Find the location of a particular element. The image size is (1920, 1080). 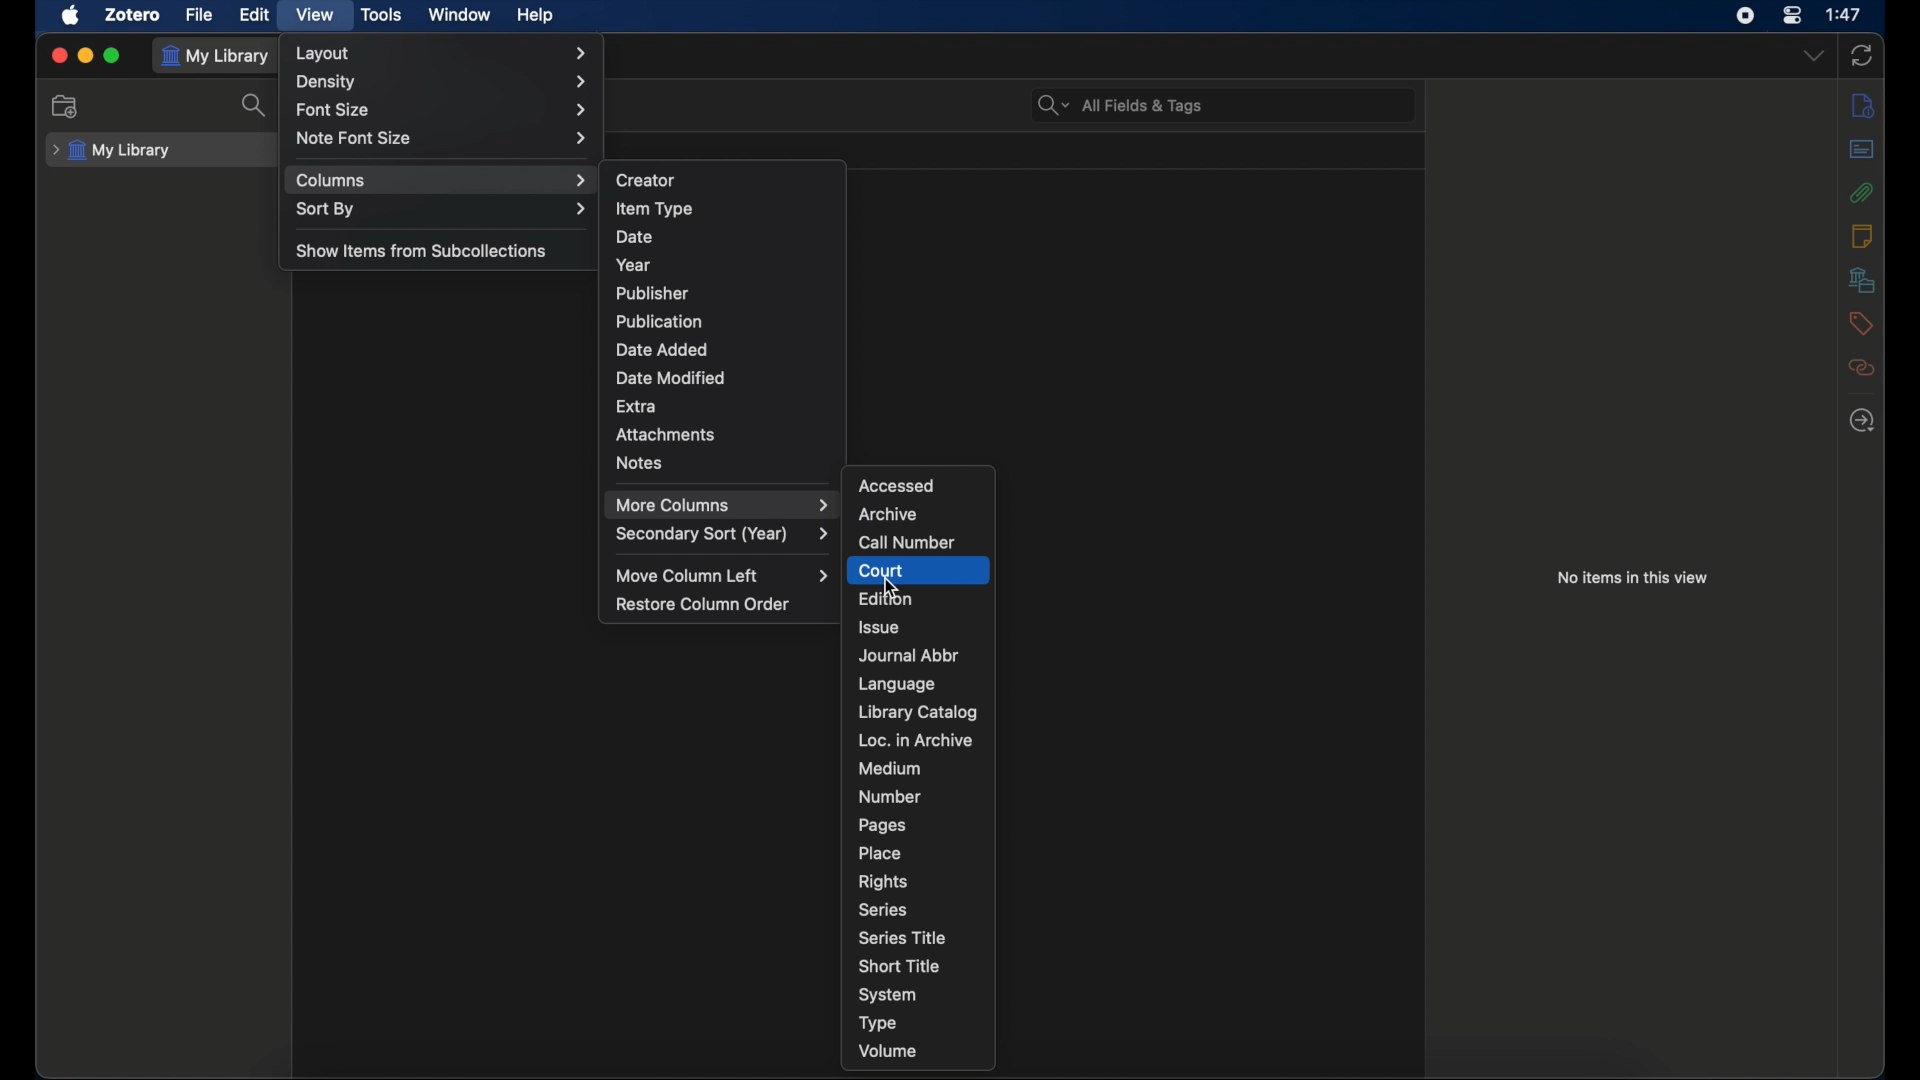

file is located at coordinates (199, 15).